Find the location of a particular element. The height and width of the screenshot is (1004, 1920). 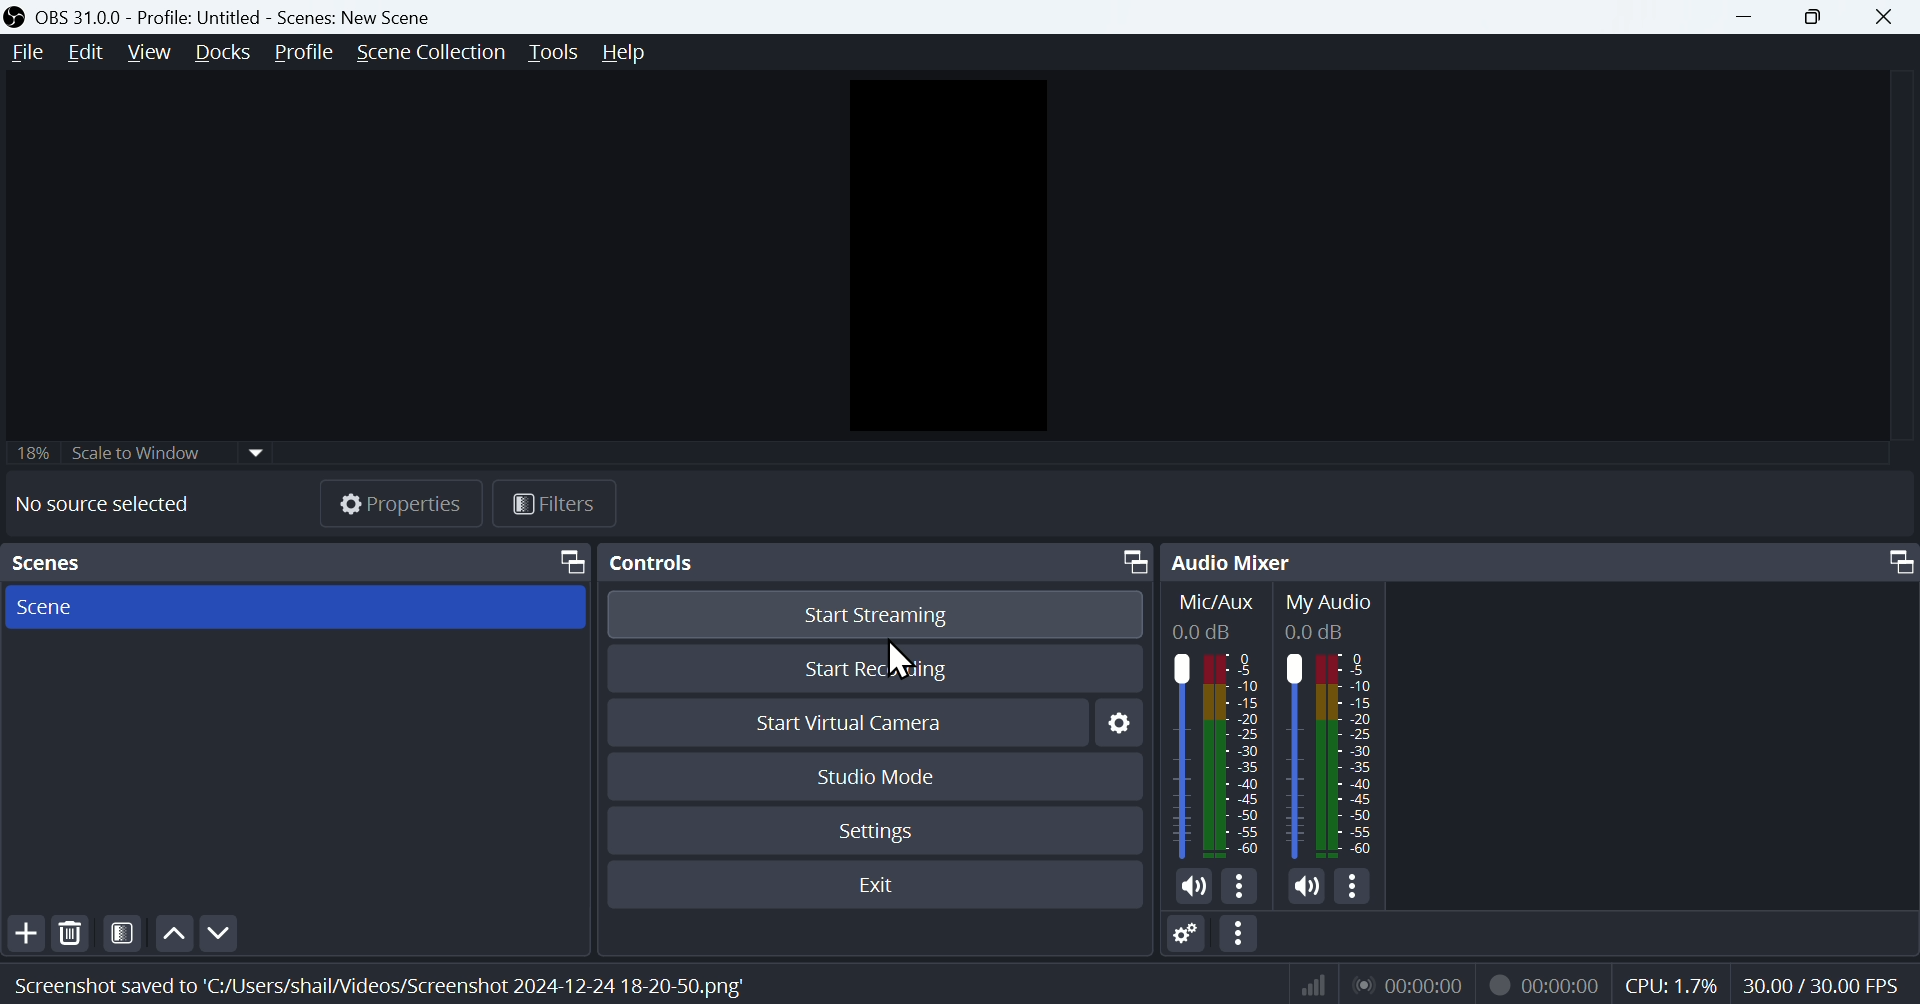

Filter is located at coordinates (559, 502).